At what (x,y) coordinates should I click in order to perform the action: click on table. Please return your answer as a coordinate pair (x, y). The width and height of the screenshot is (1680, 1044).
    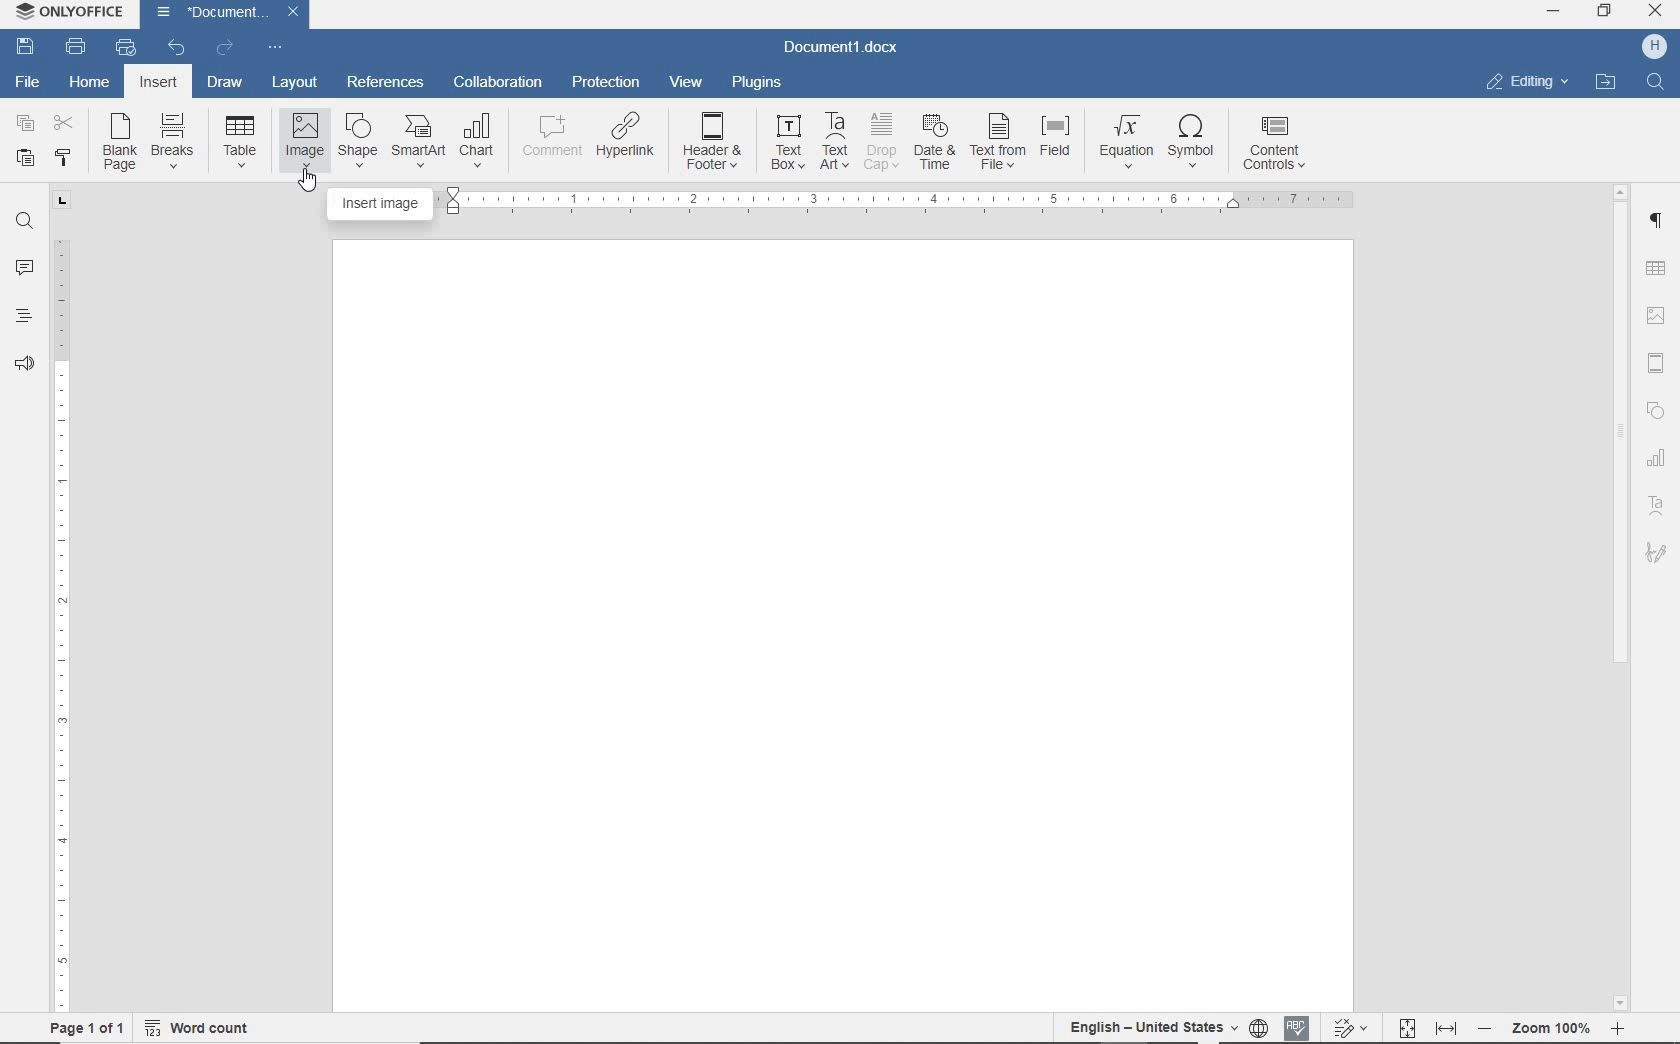
    Looking at the image, I should click on (242, 143).